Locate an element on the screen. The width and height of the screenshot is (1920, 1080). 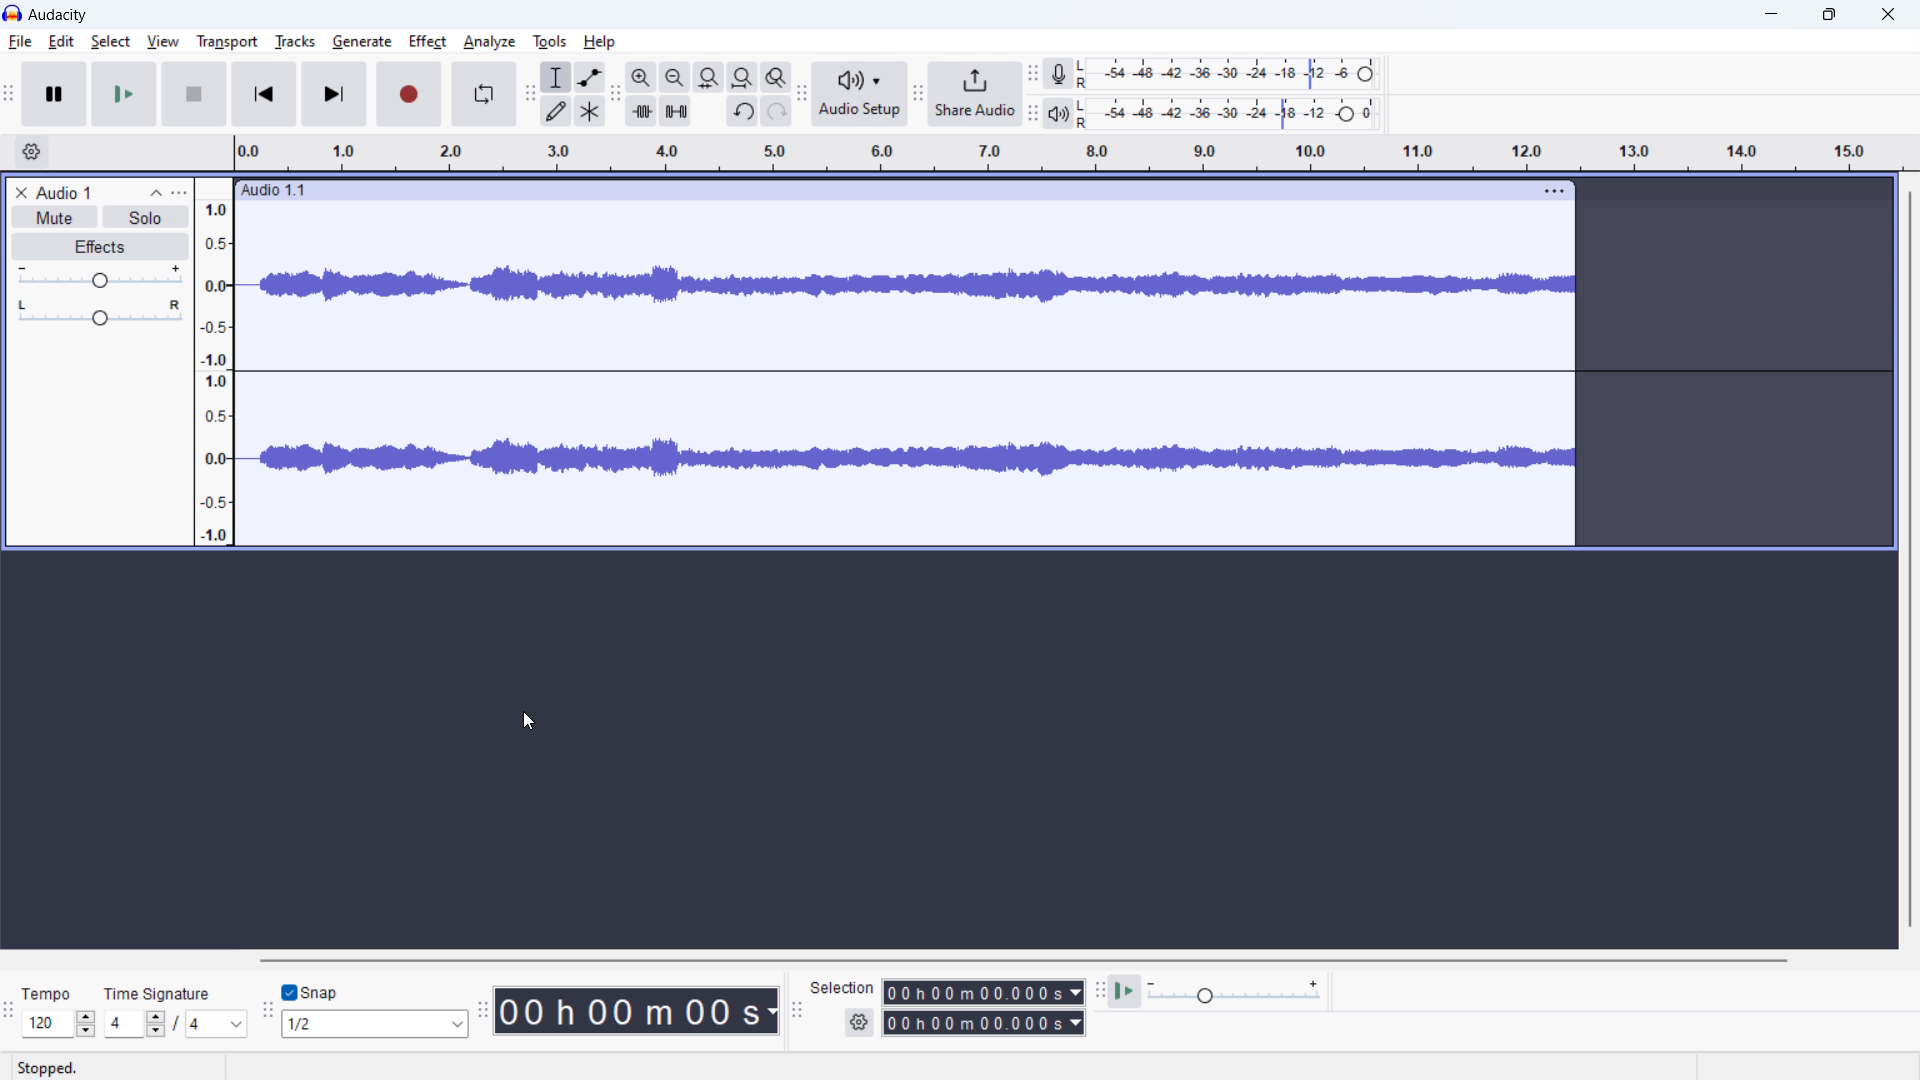
playback meter toolbar is located at coordinates (1032, 115).